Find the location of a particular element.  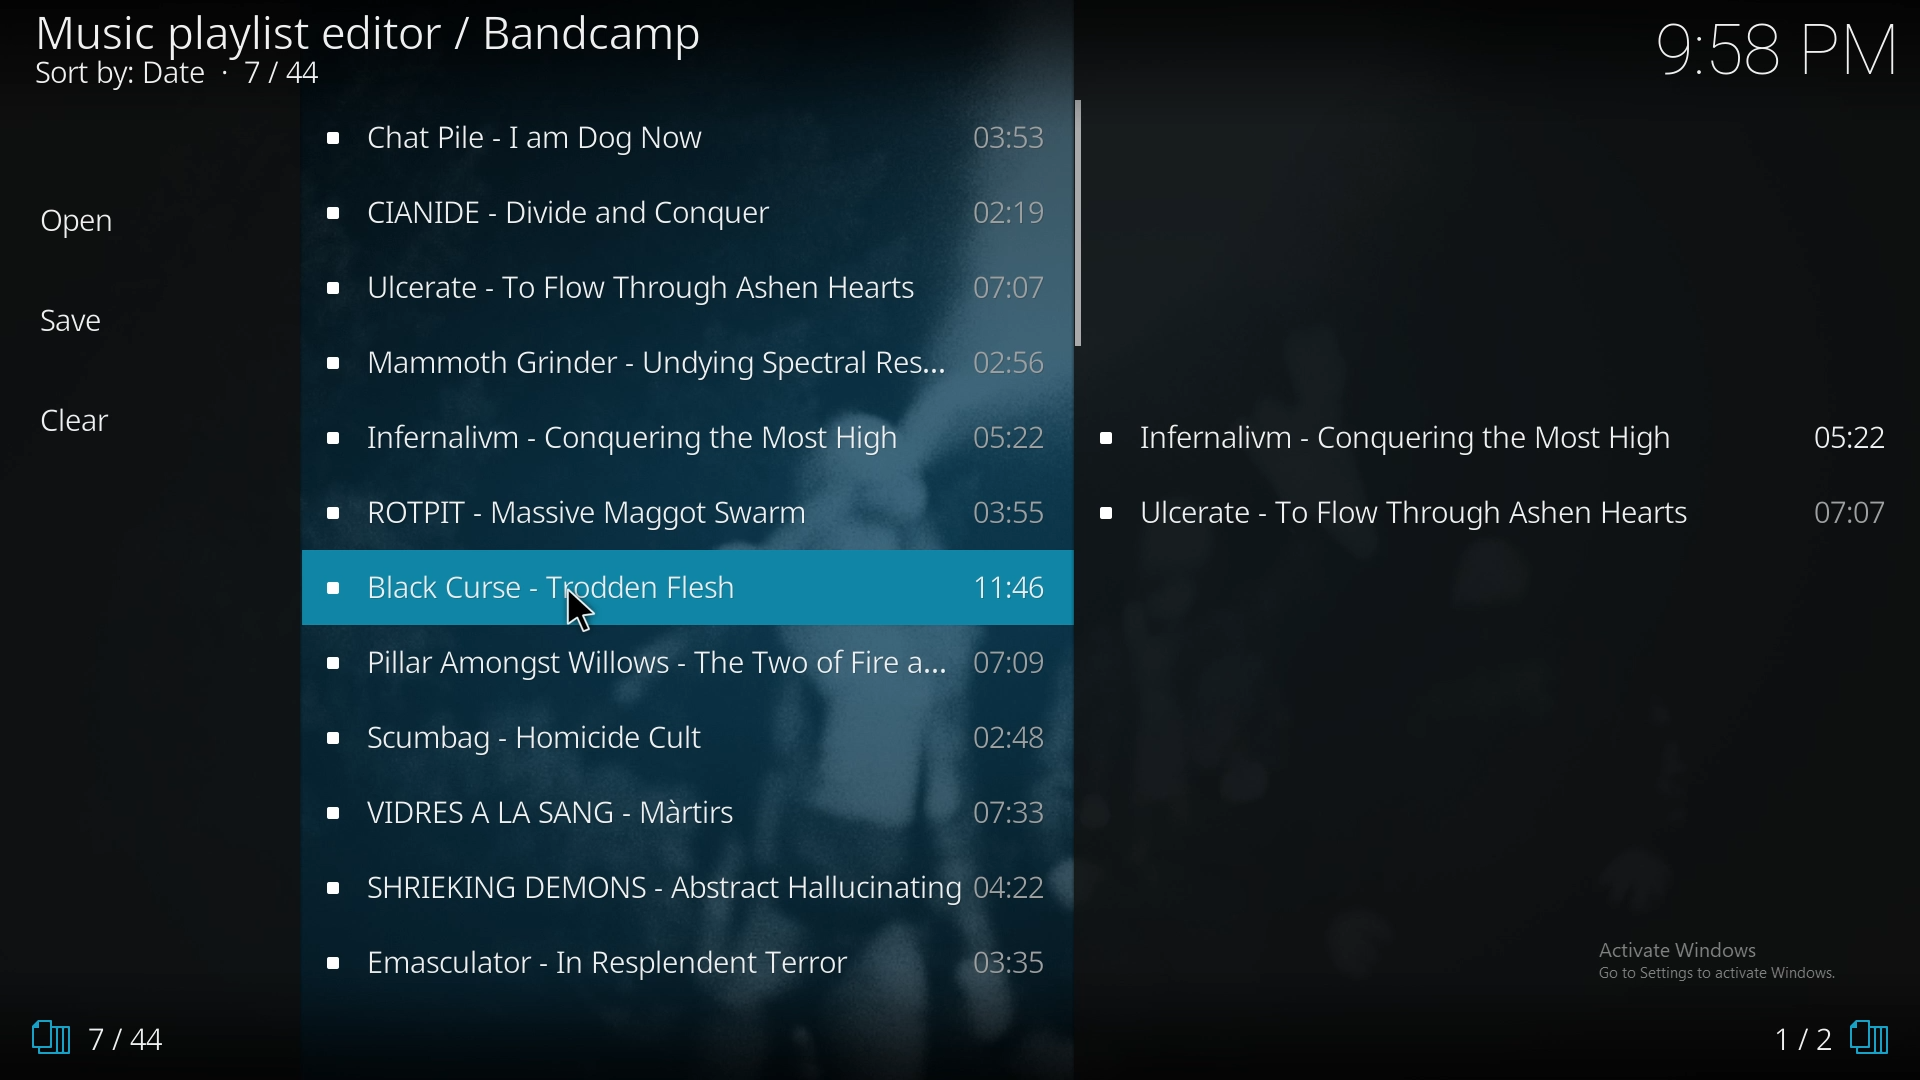

9:58 PM is located at coordinates (1768, 55).